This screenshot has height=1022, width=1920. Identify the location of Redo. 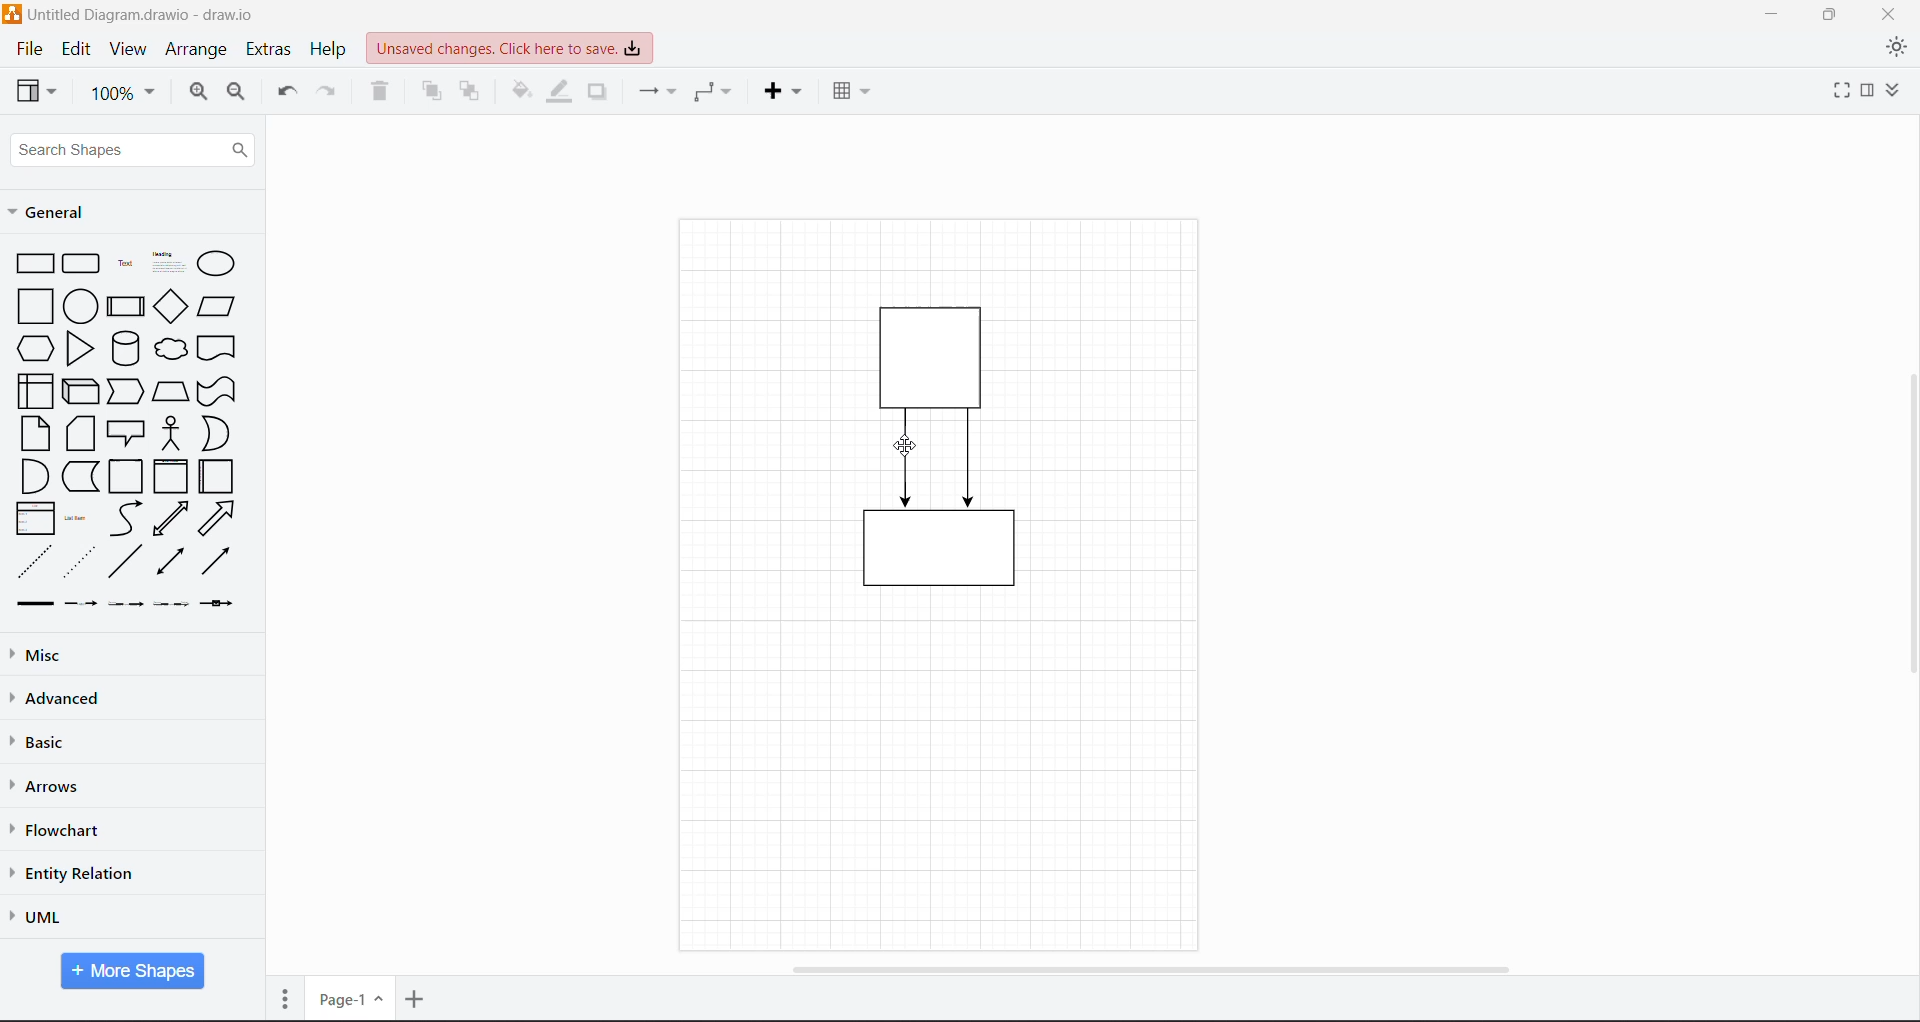
(330, 93).